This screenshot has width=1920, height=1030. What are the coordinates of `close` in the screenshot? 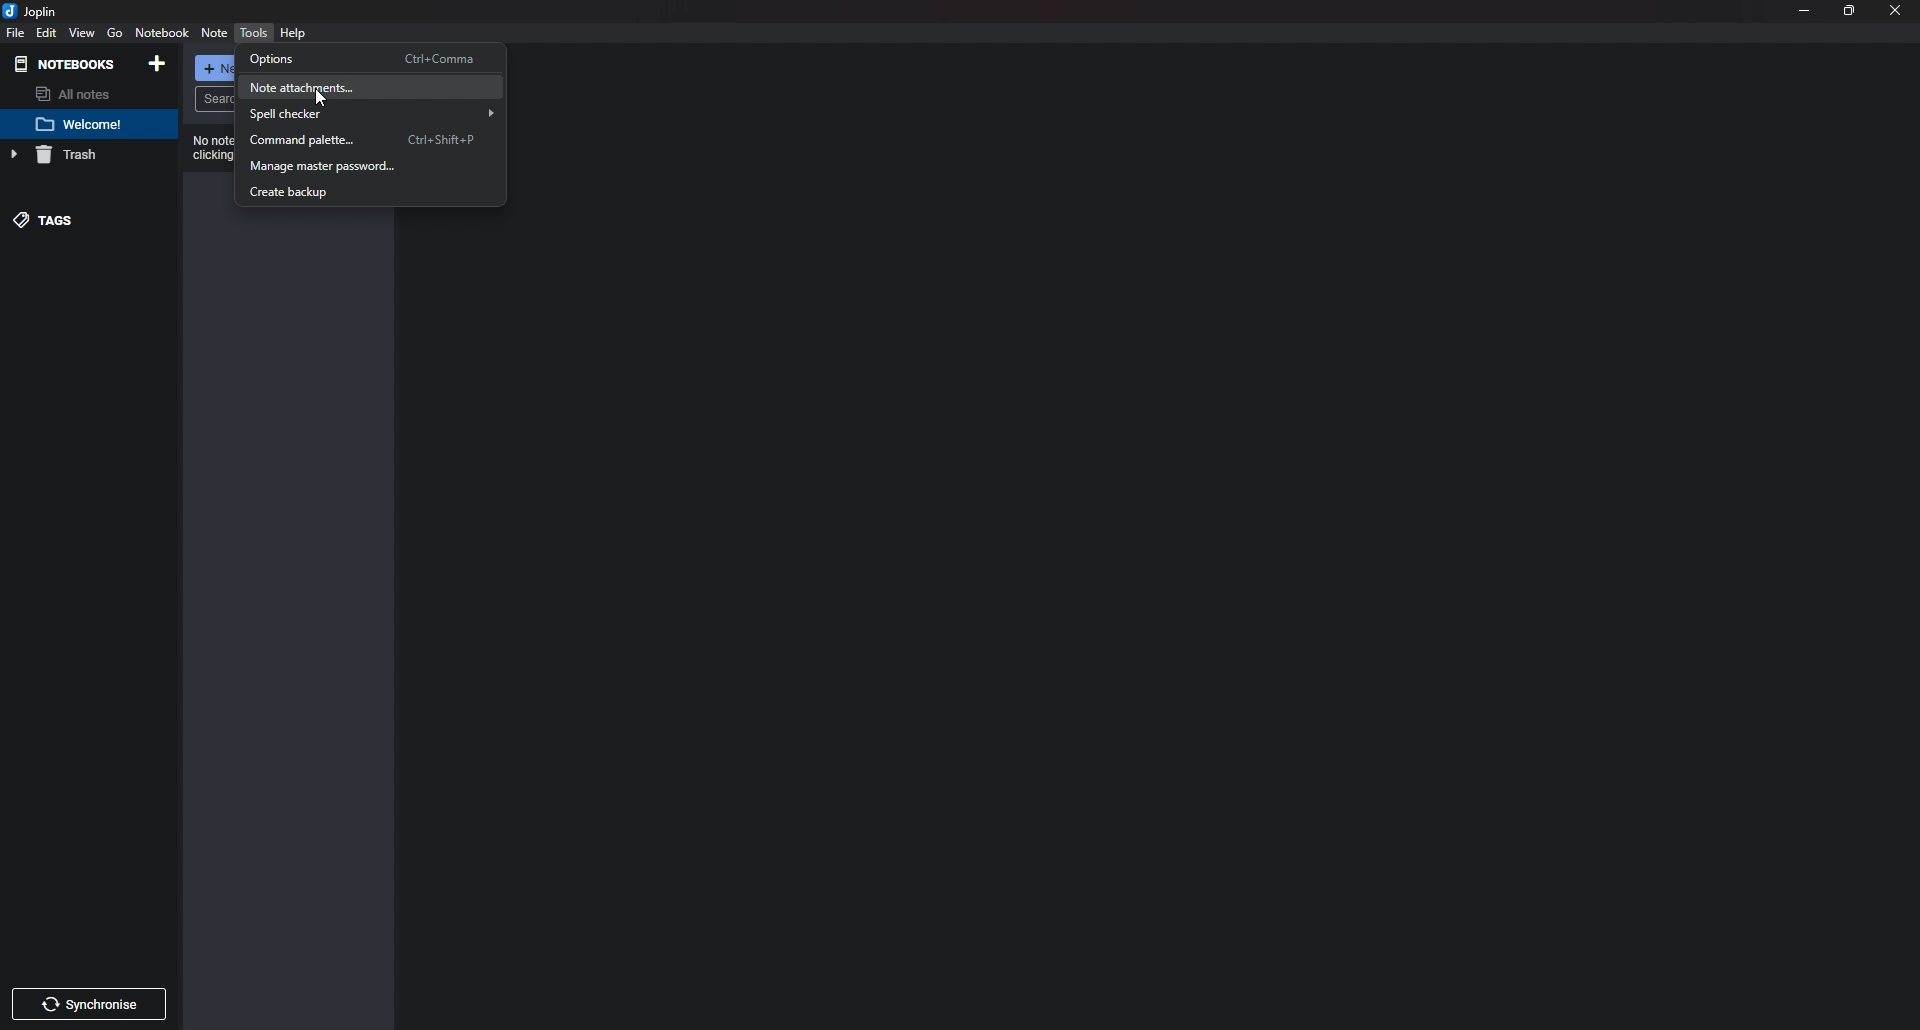 It's located at (1896, 11).